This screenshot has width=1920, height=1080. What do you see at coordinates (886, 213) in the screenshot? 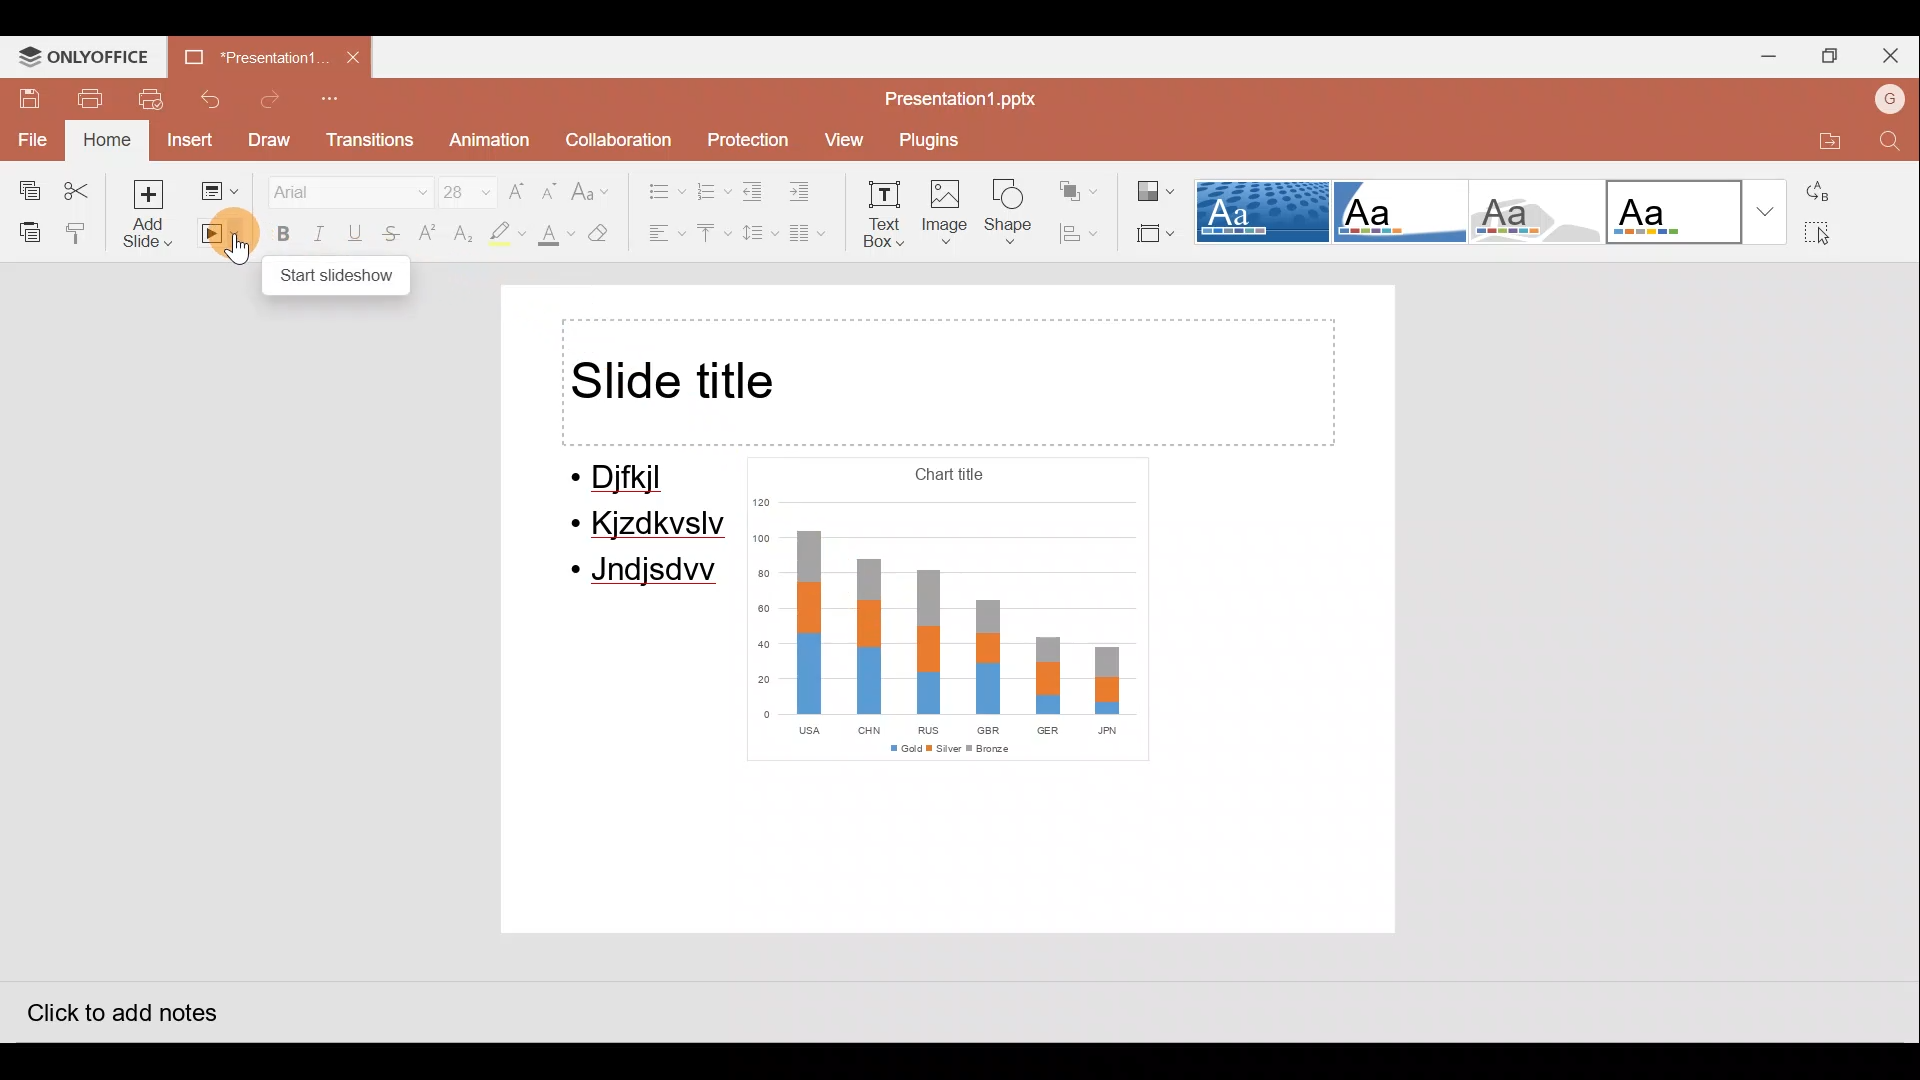
I see `Text box` at bounding box center [886, 213].